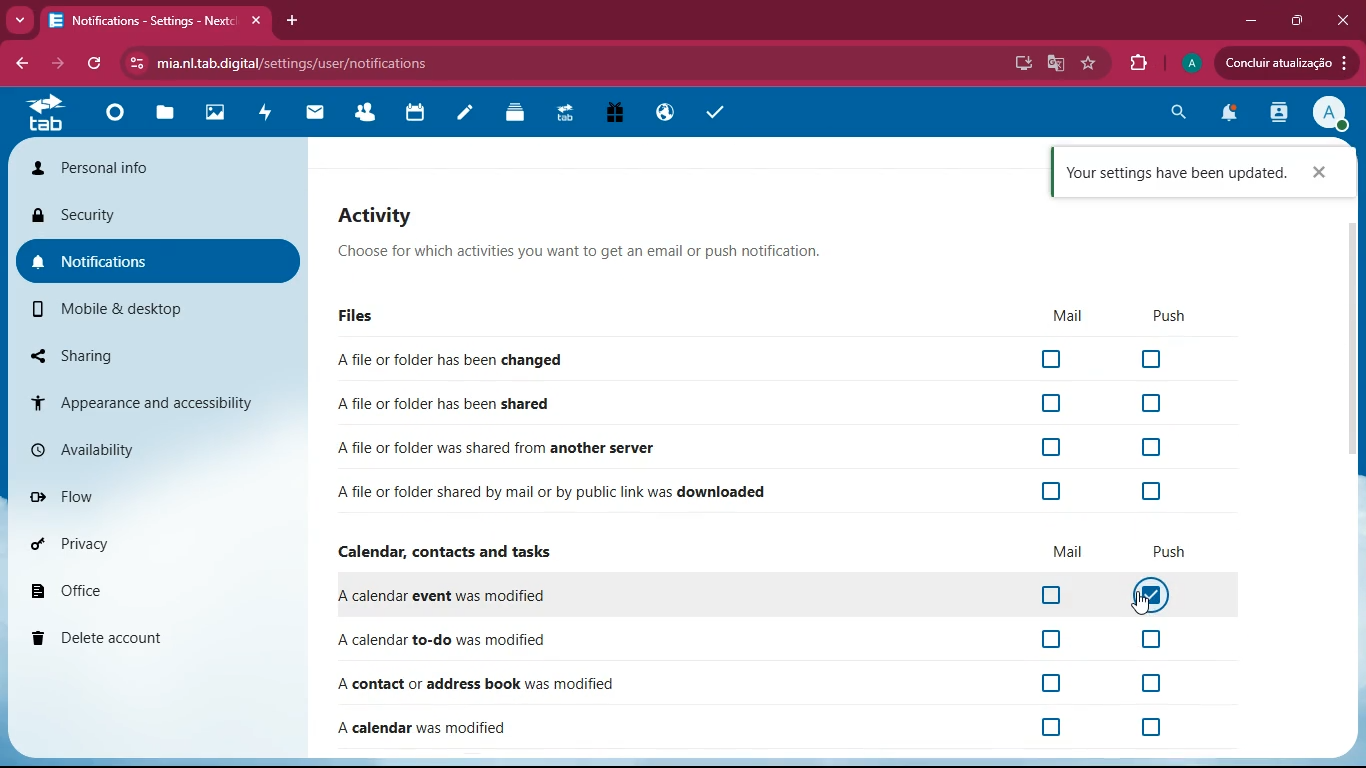 This screenshot has height=768, width=1366. I want to click on layers, so click(516, 117).